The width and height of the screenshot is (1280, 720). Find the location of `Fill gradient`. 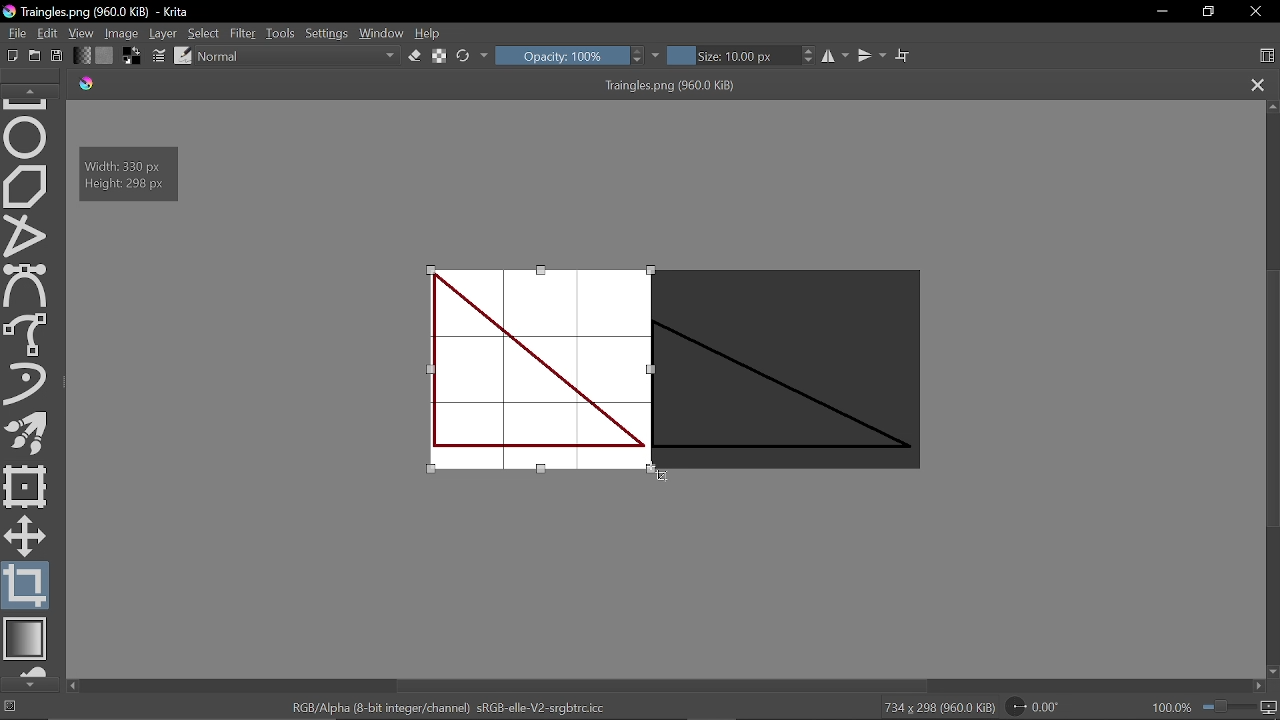

Fill gradient is located at coordinates (82, 55).